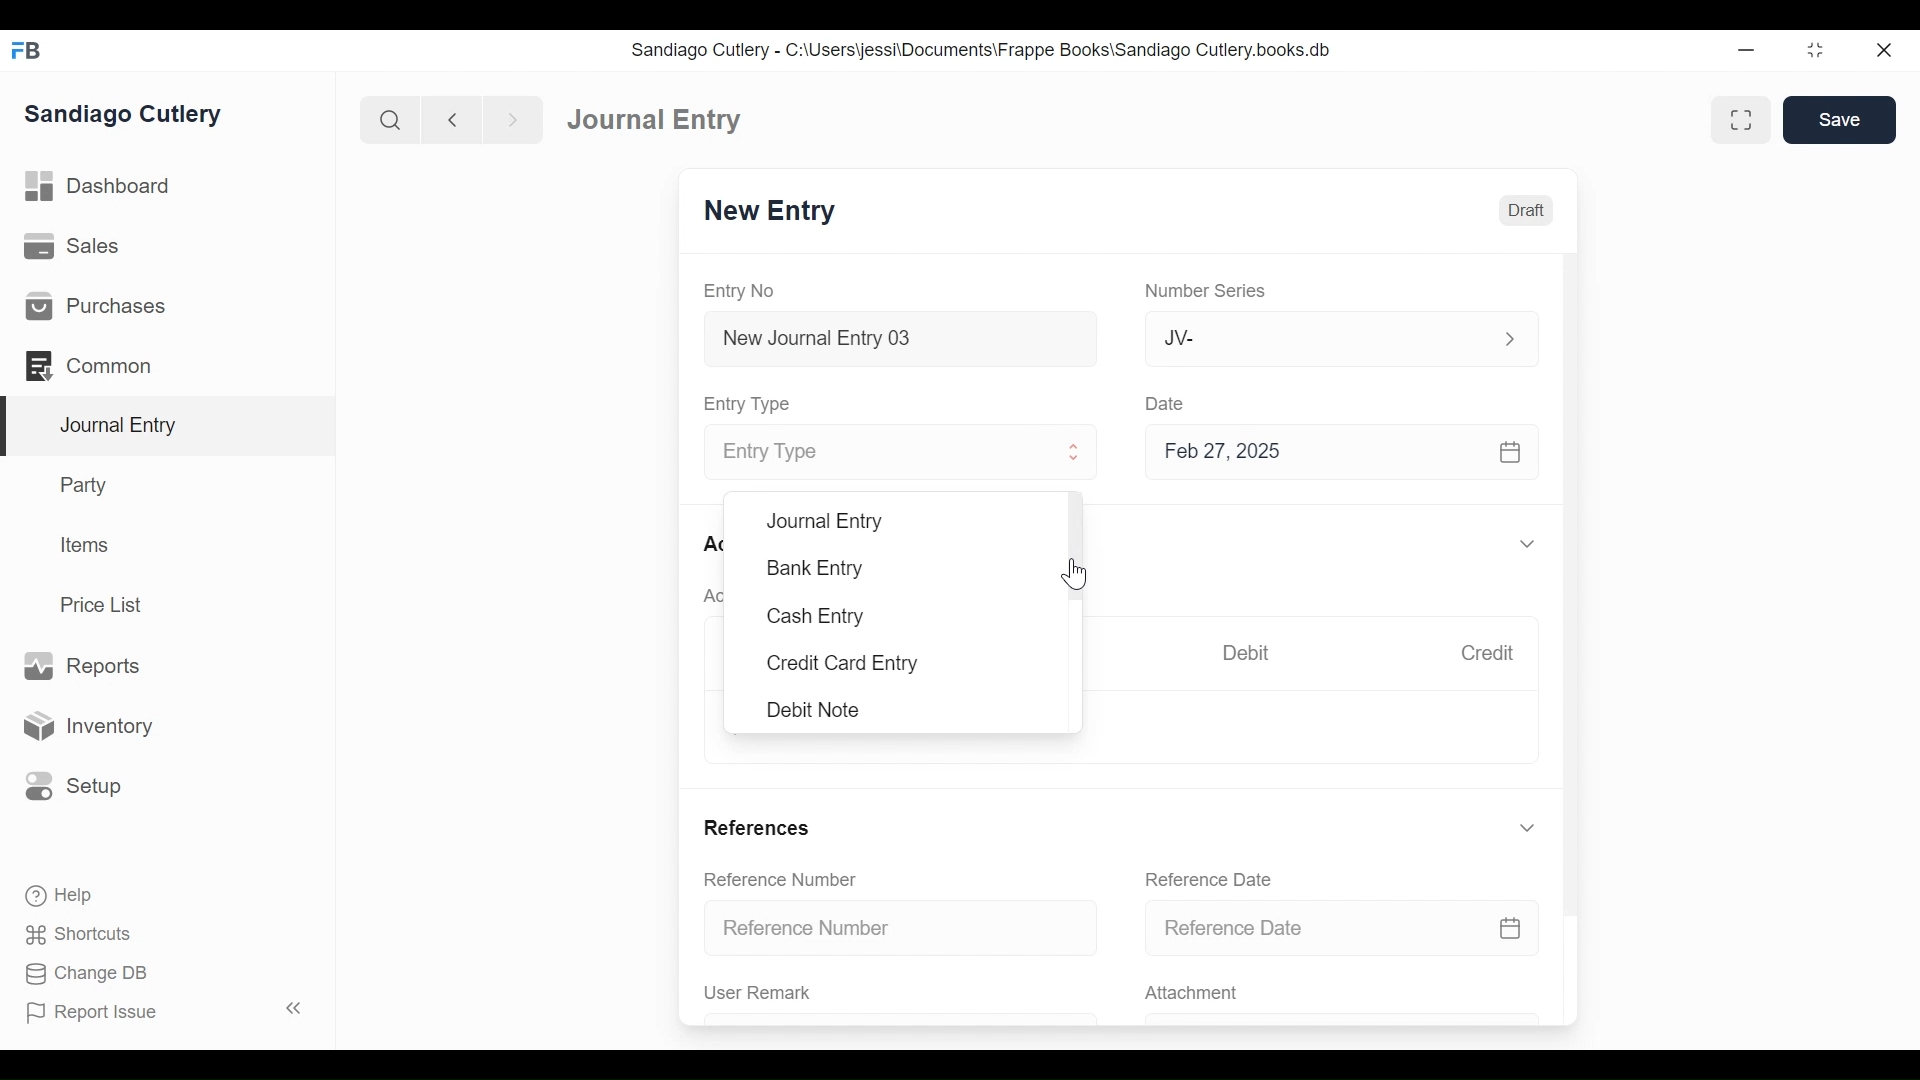 The height and width of the screenshot is (1080, 1920). I want to click on User Remark, so click(770, 994).